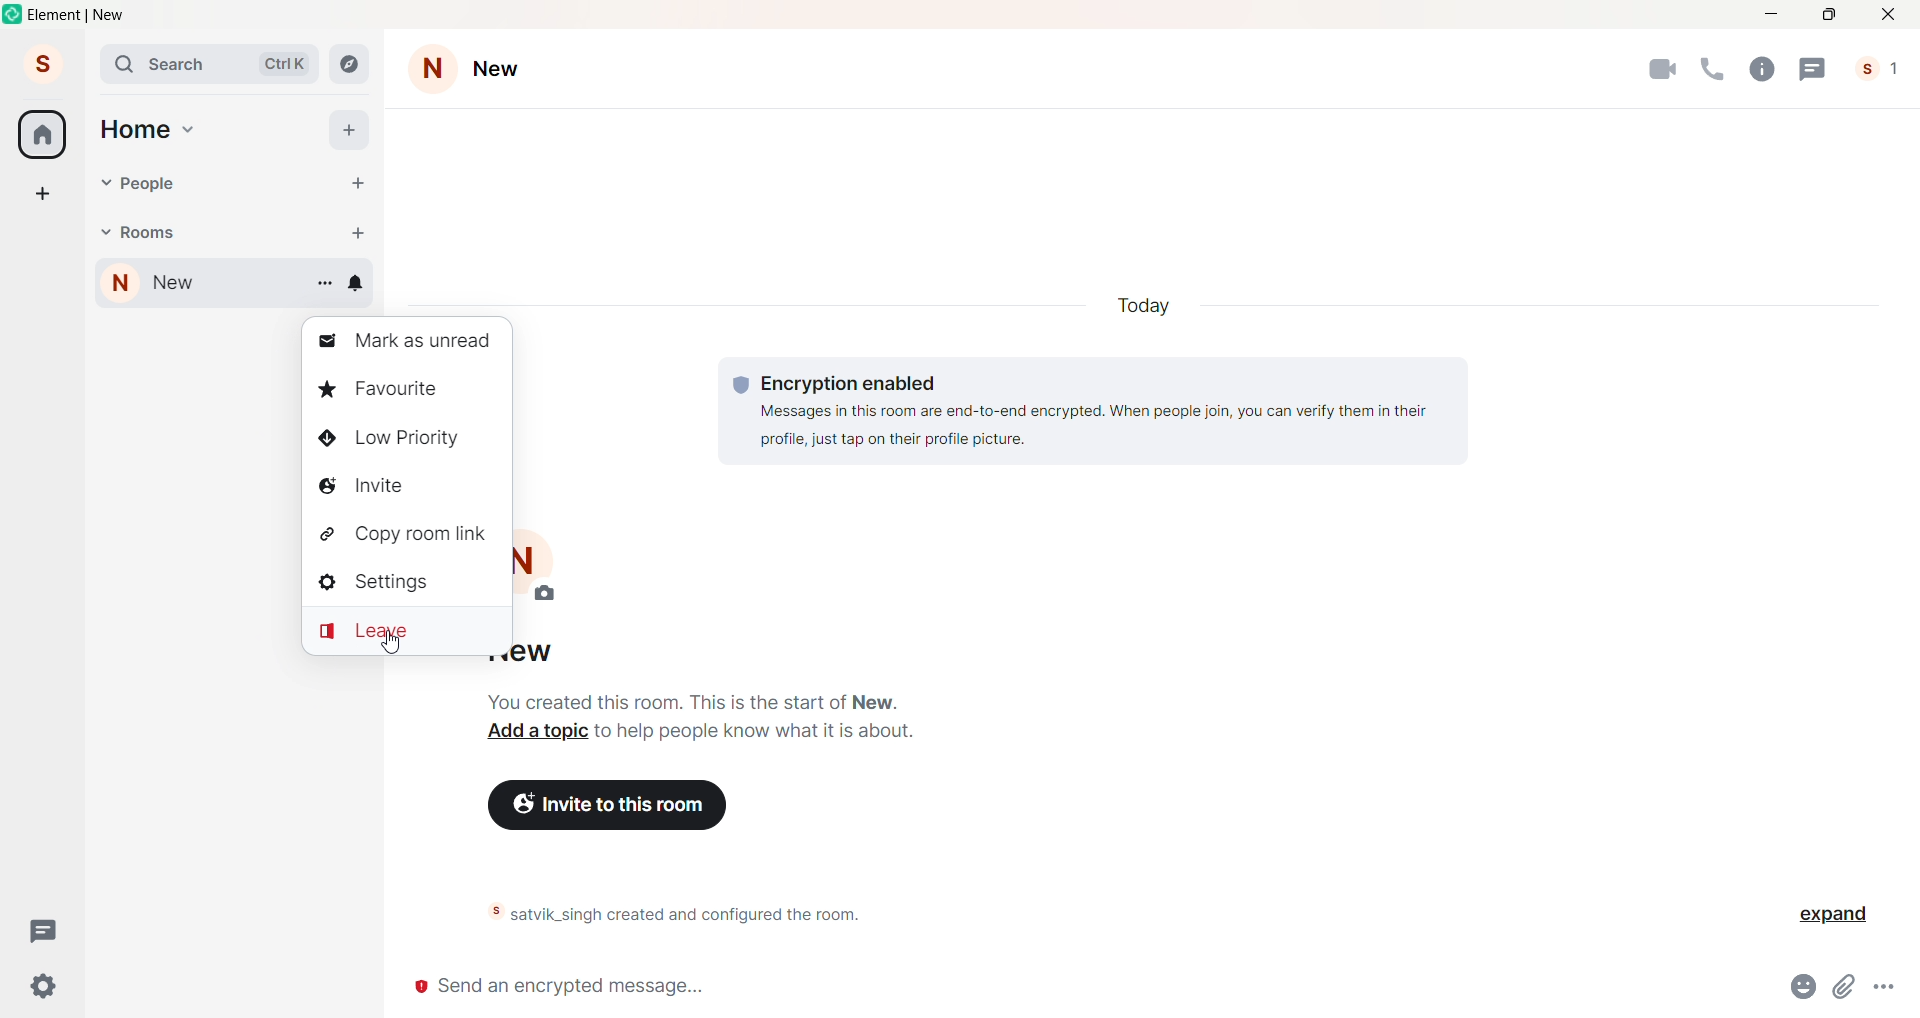  I want to click on Add, so click(349, 132).